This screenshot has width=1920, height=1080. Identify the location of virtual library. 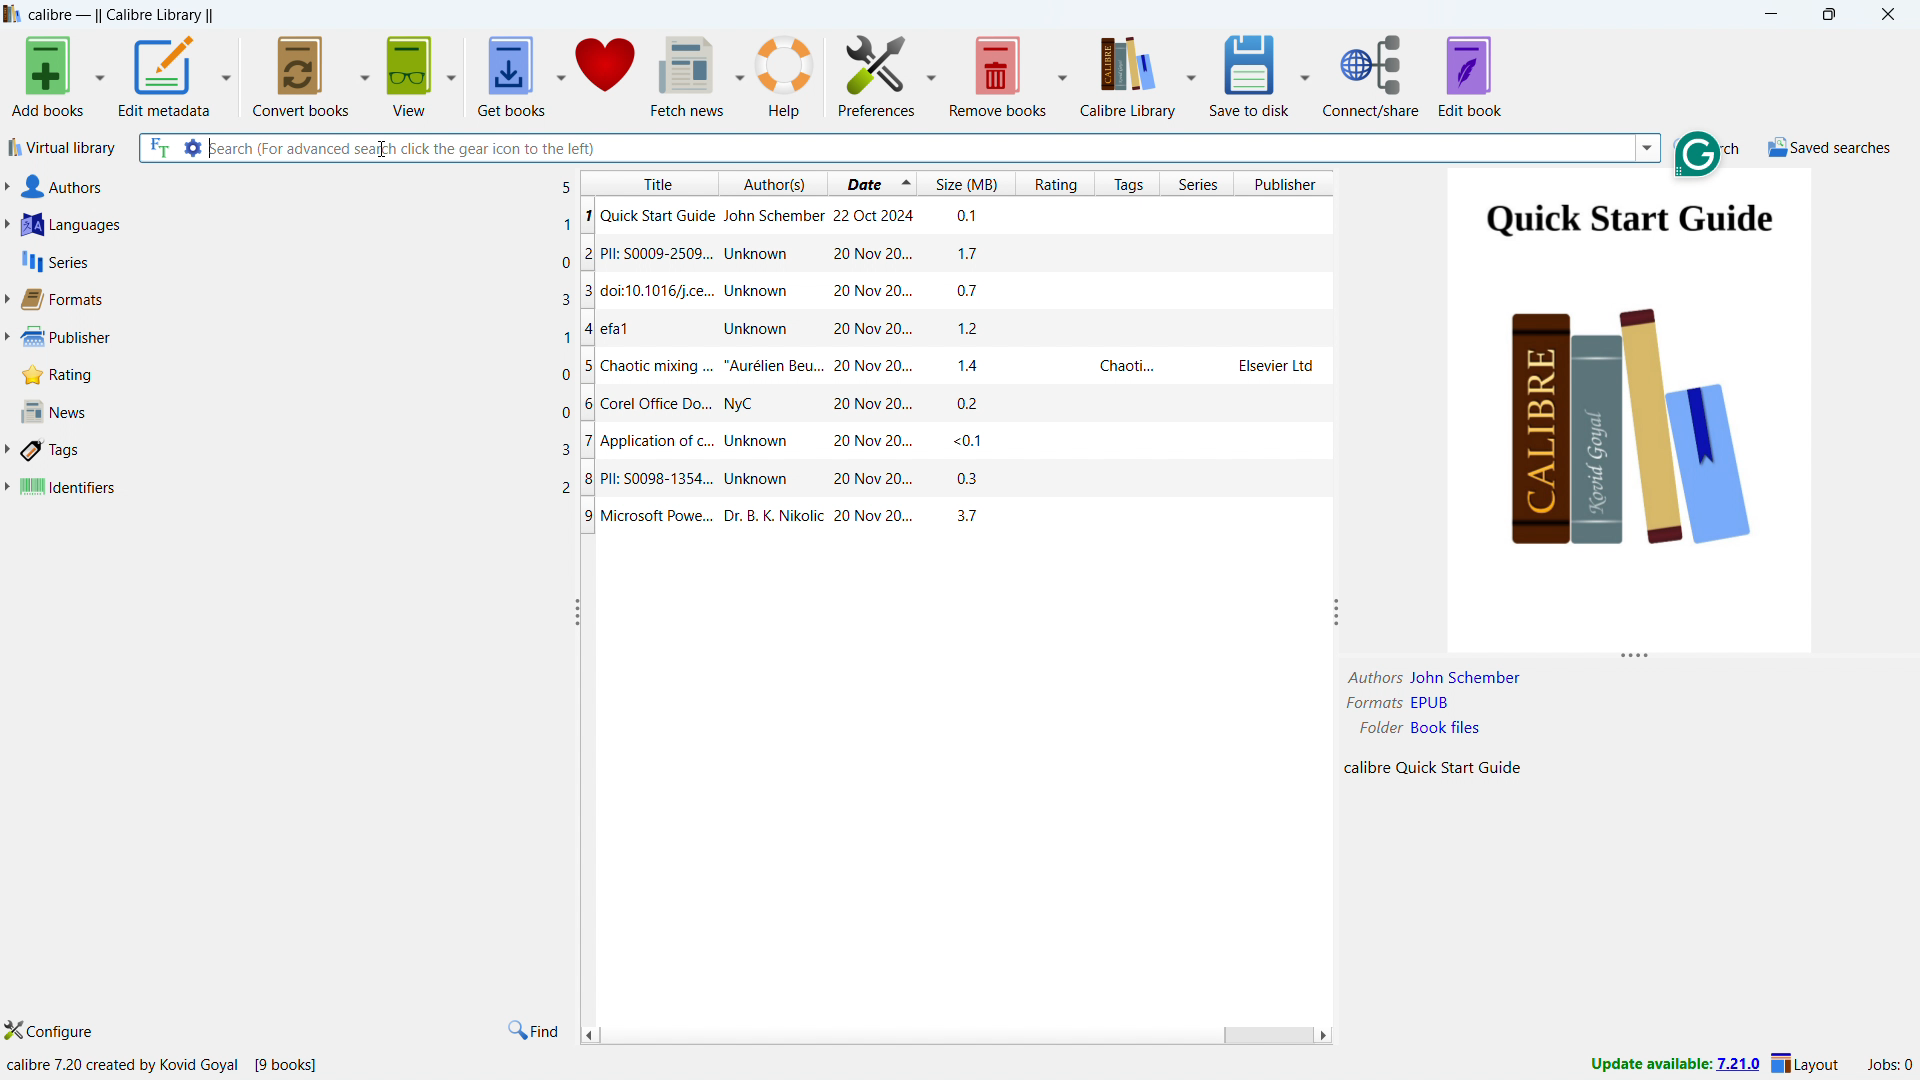
(62, 149).